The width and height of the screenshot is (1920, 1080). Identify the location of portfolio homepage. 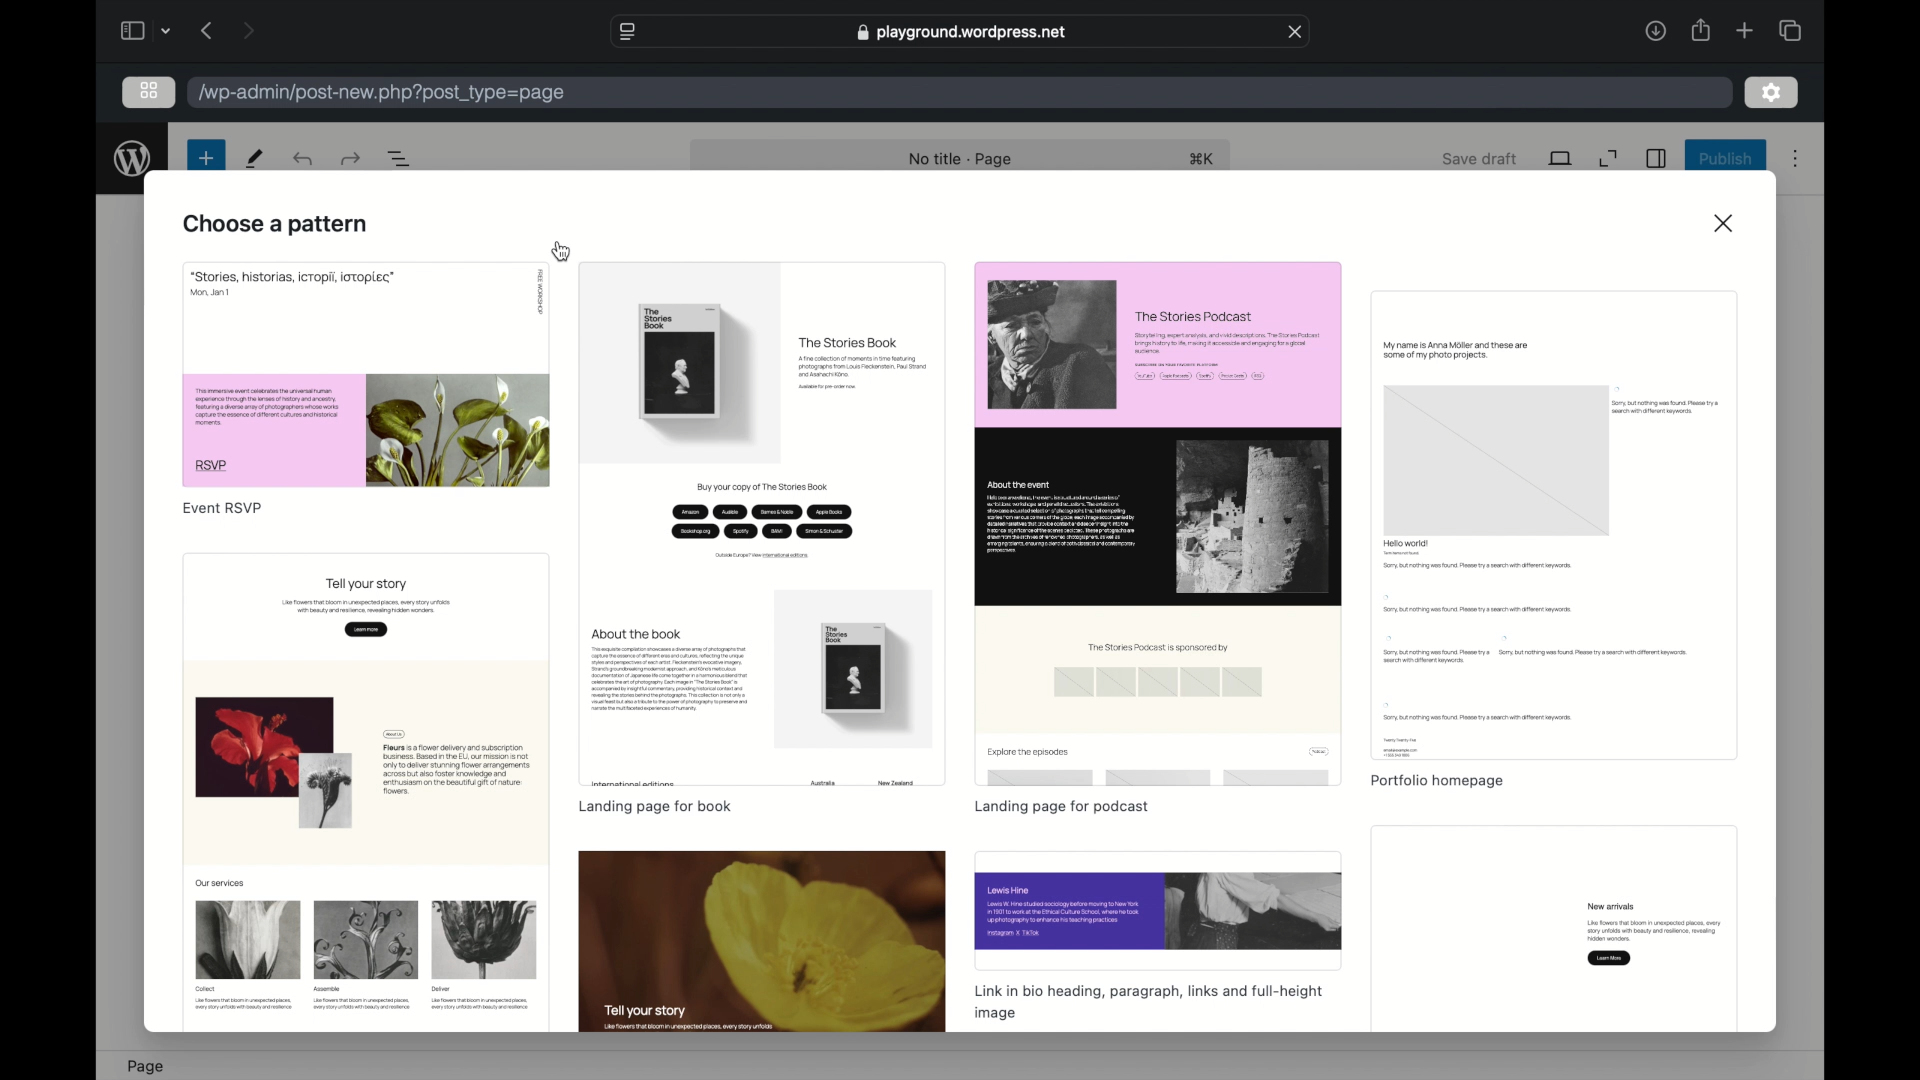
(1436, 782).